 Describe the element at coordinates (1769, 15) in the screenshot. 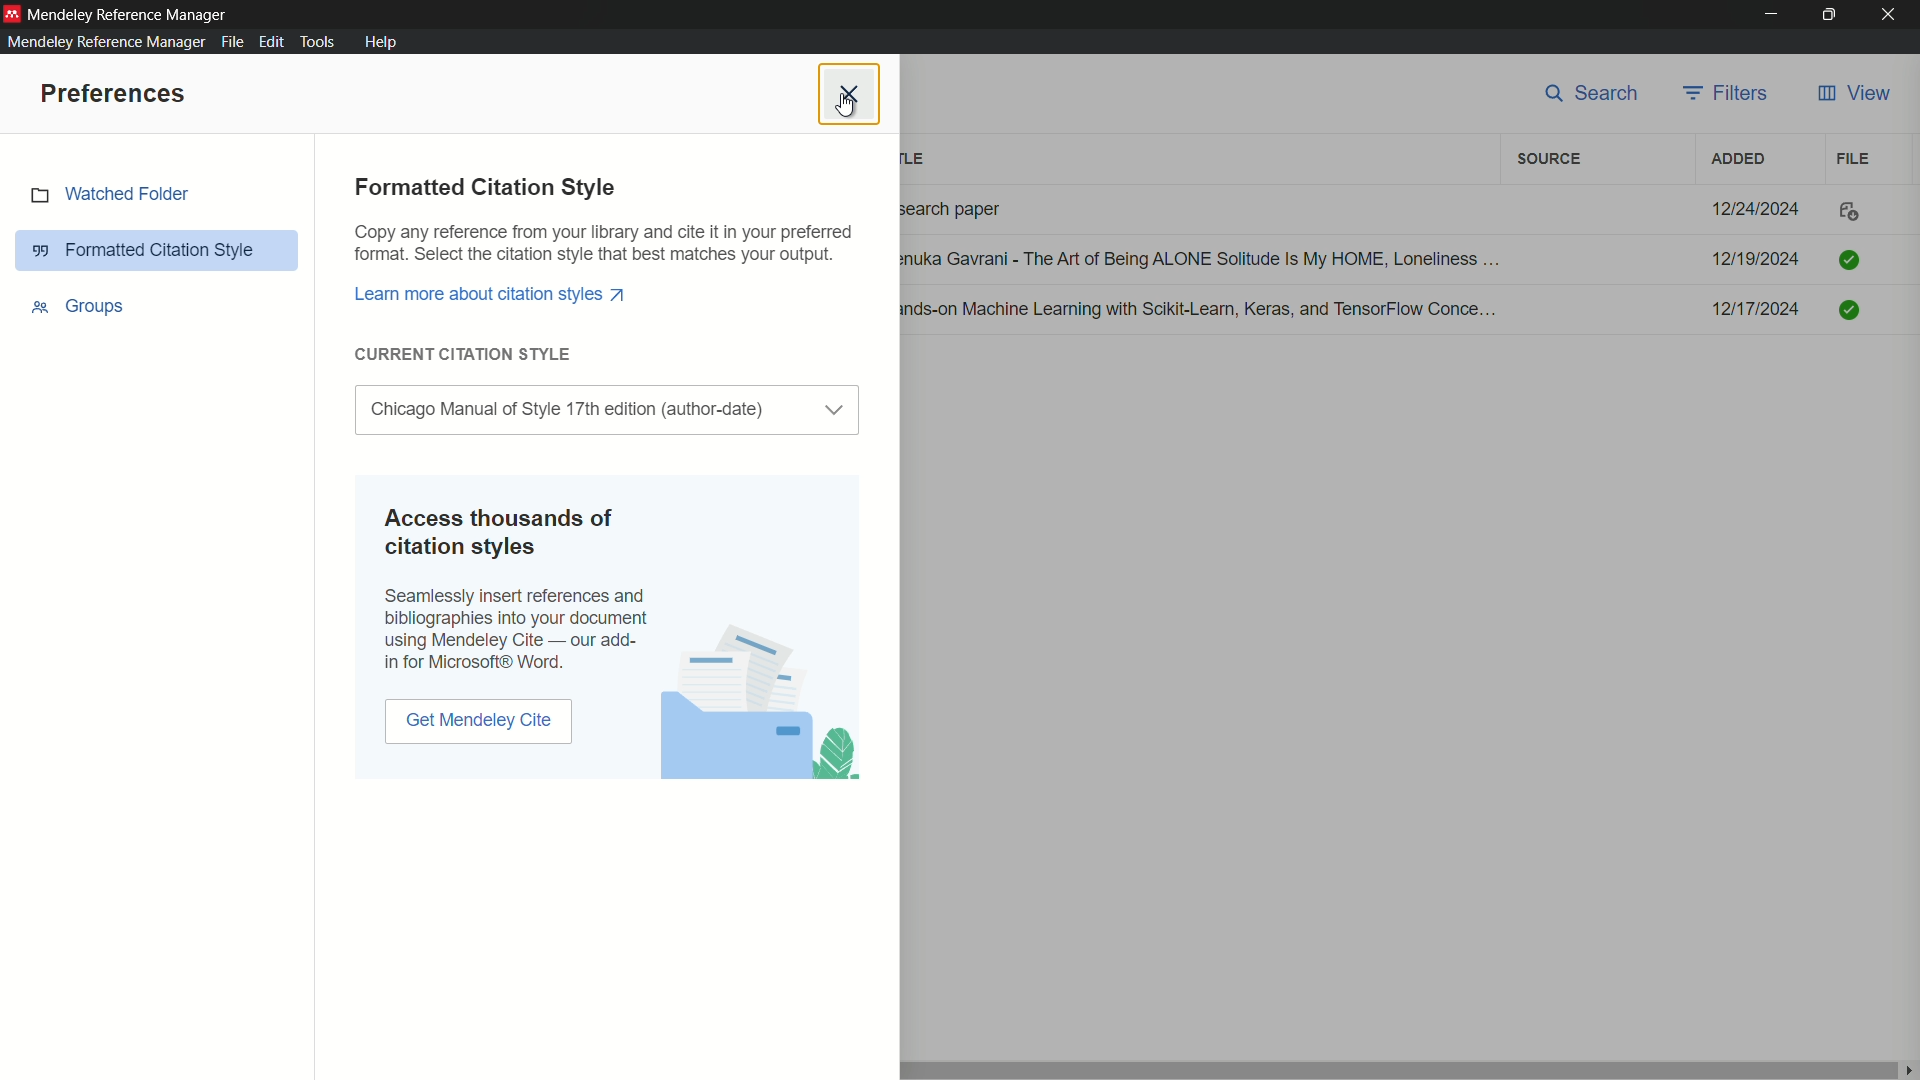

I see `minimize` at that location.